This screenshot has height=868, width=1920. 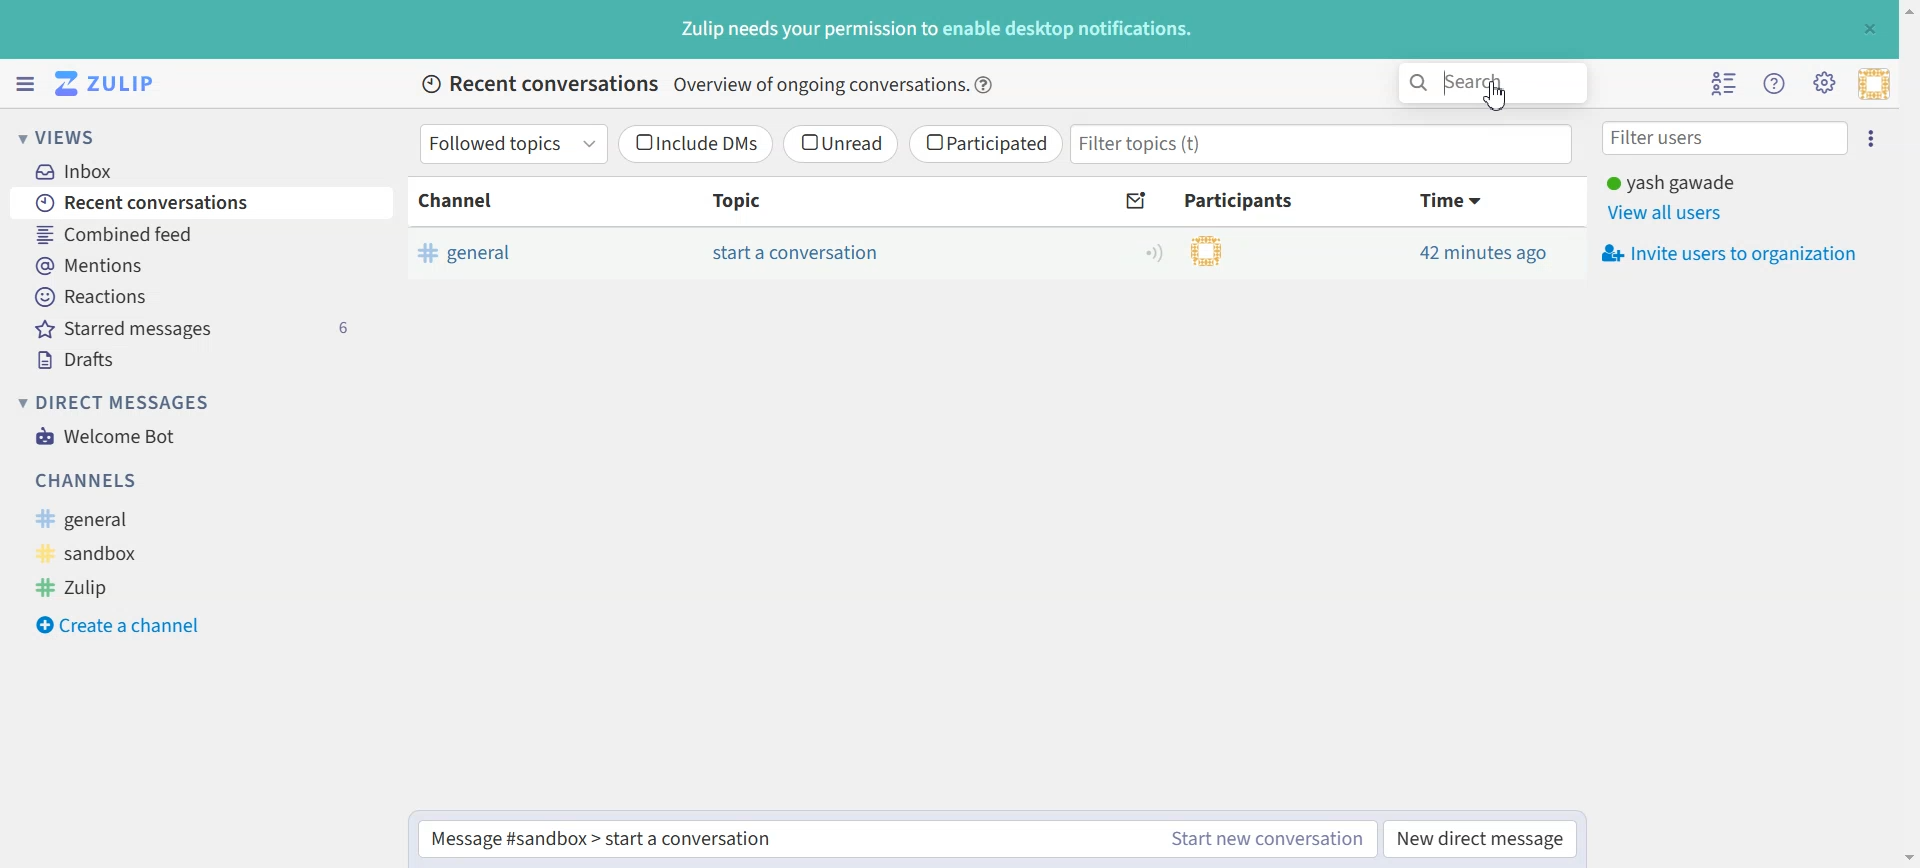 What do you see at coordinates (1691, 182) in the screenshot?
I see `yash gawade` at bounding box center [1691, 182].